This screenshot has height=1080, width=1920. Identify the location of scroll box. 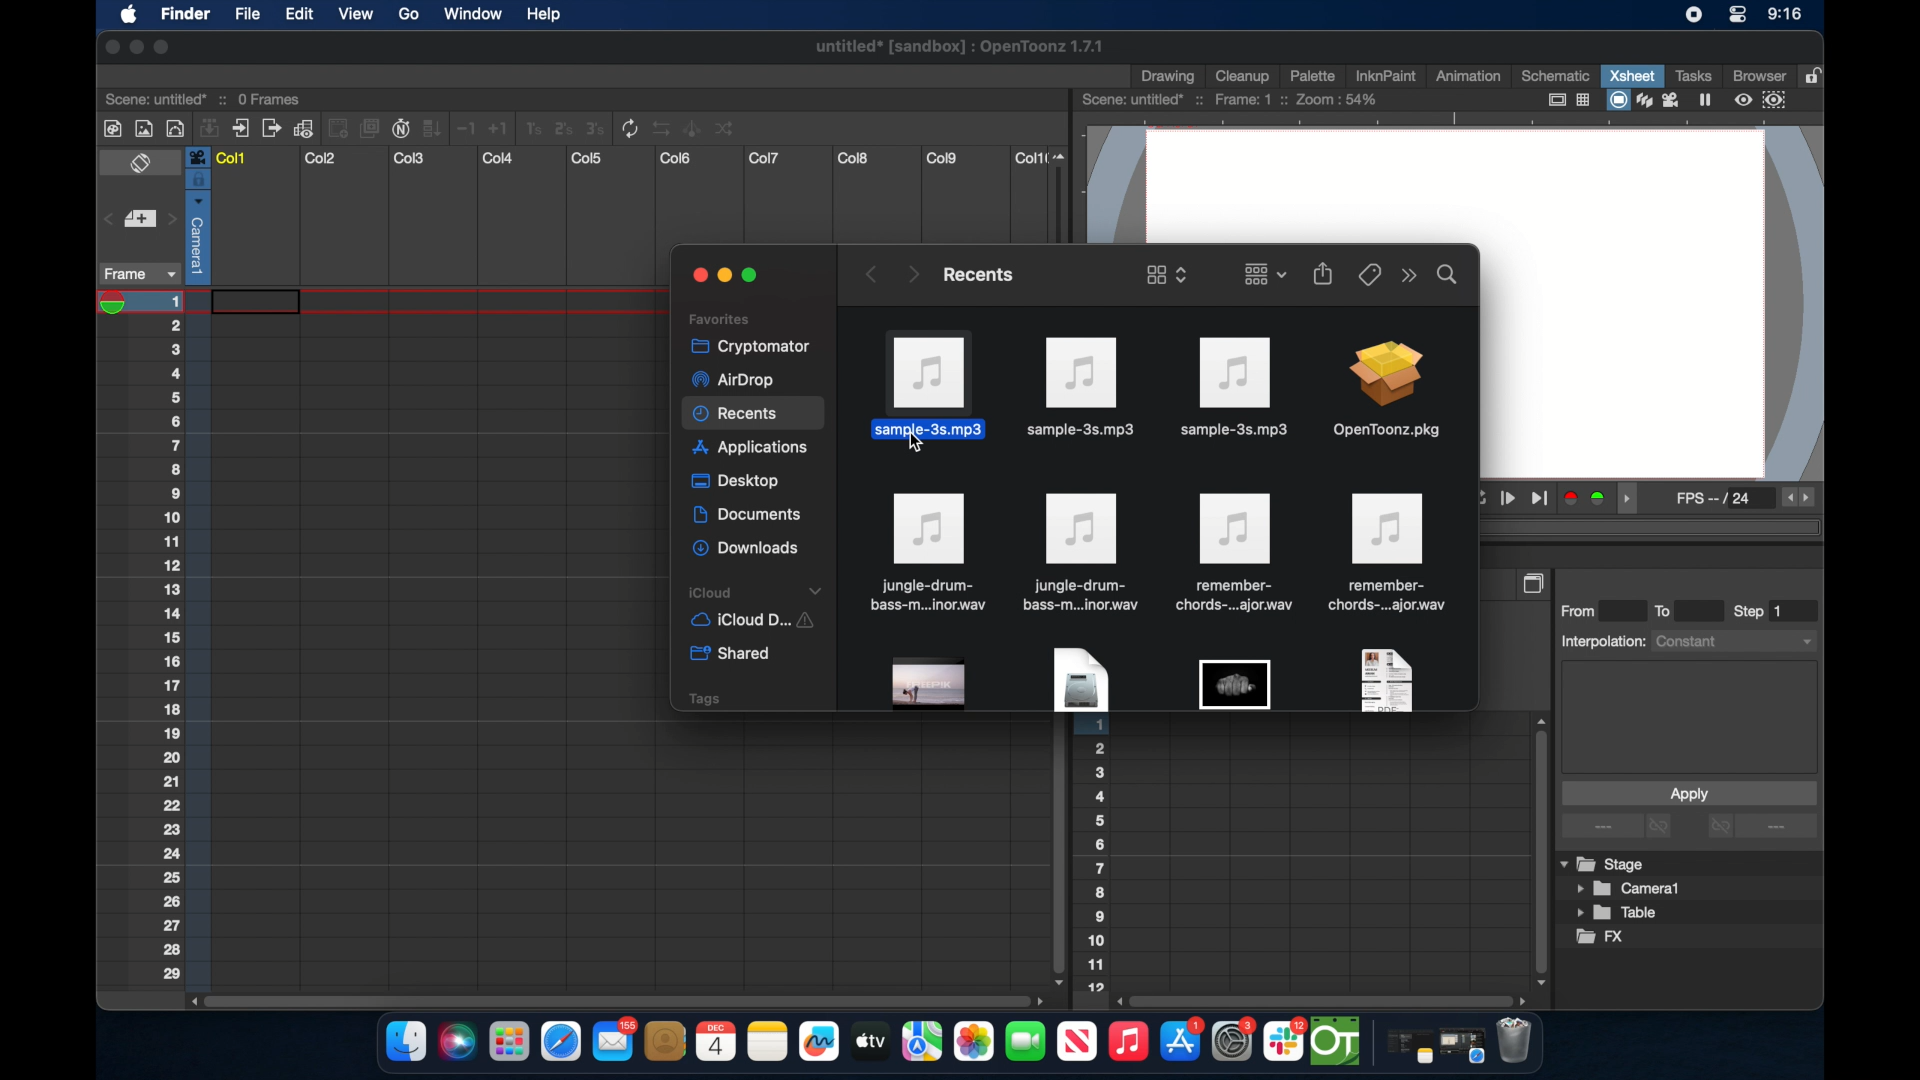
(1324, 1000).